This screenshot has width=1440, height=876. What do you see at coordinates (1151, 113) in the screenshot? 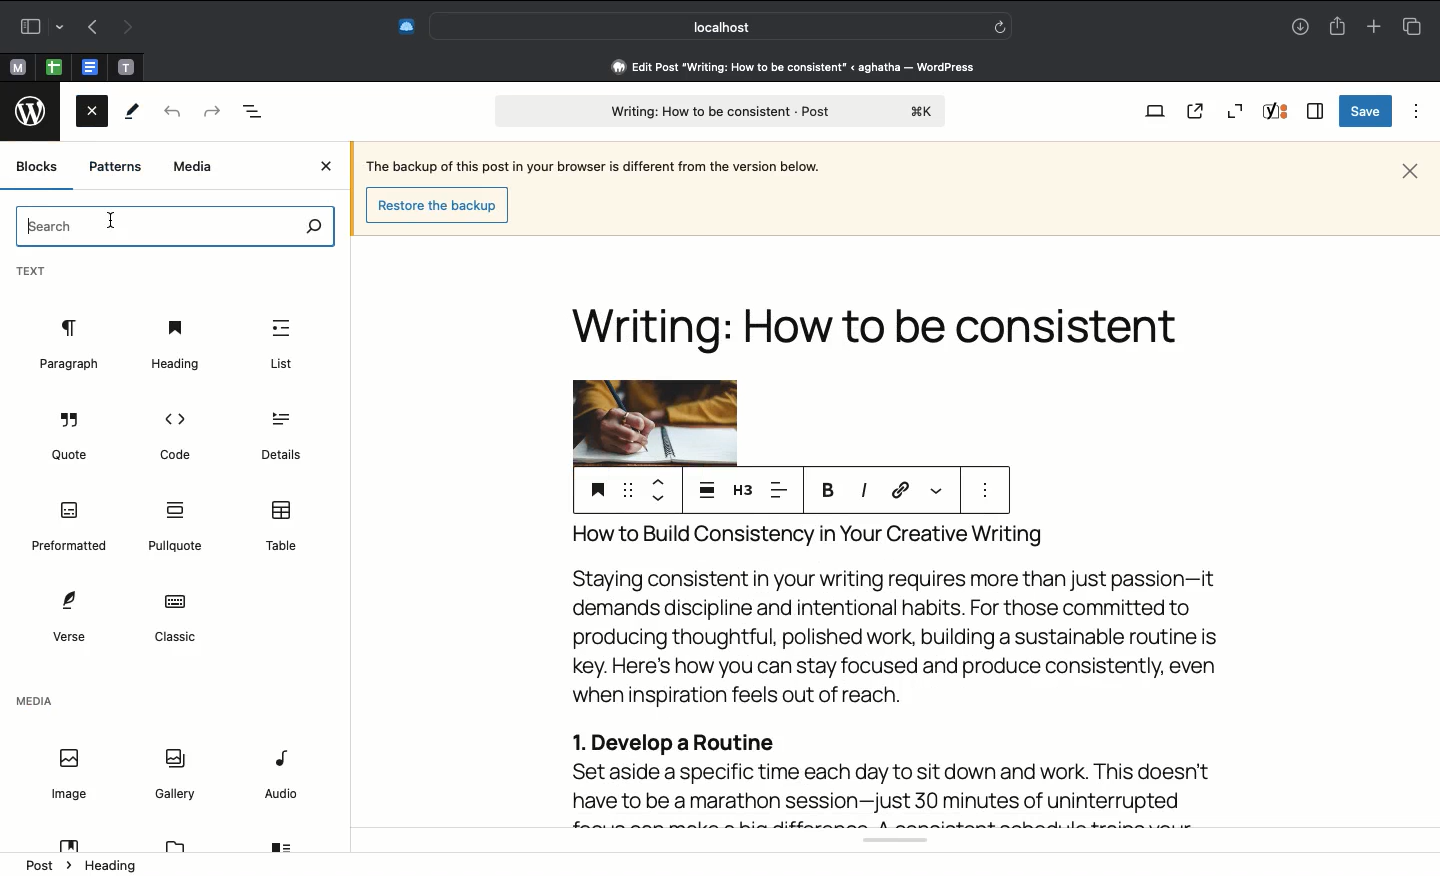
I see `View` at bounding box center [1151, 113].